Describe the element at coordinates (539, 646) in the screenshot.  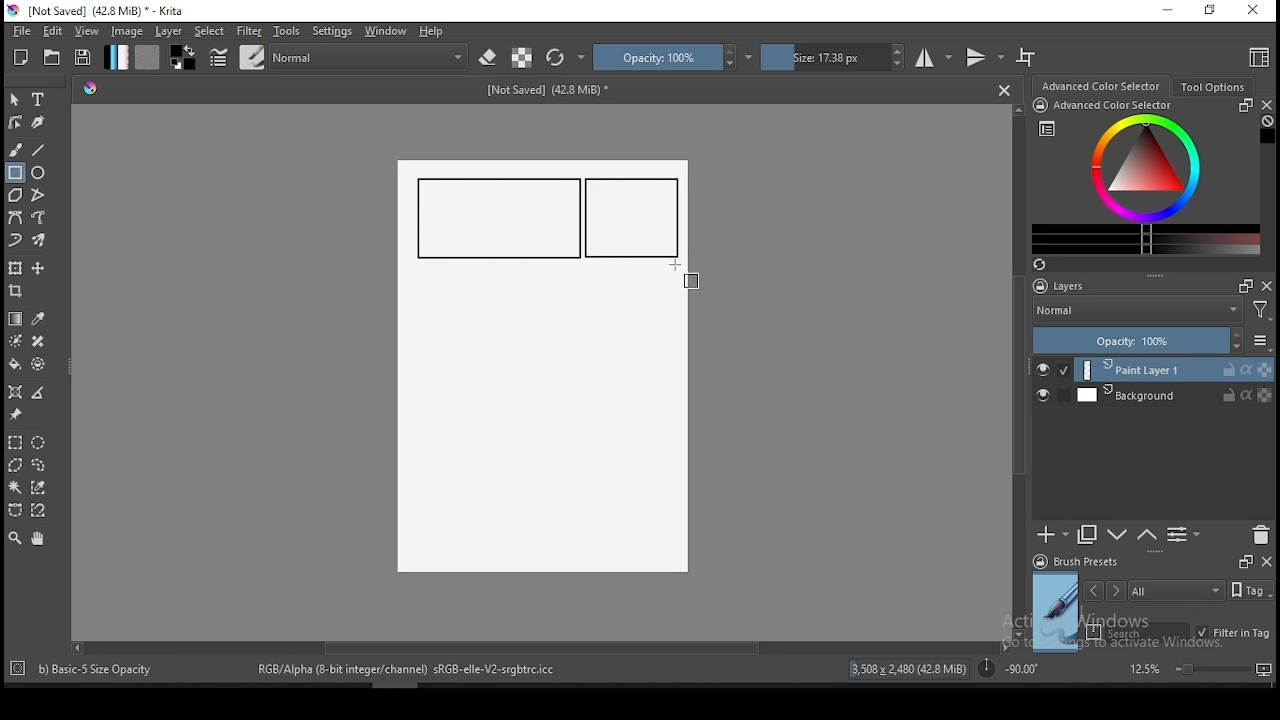
I see `scroll bar` at that location.